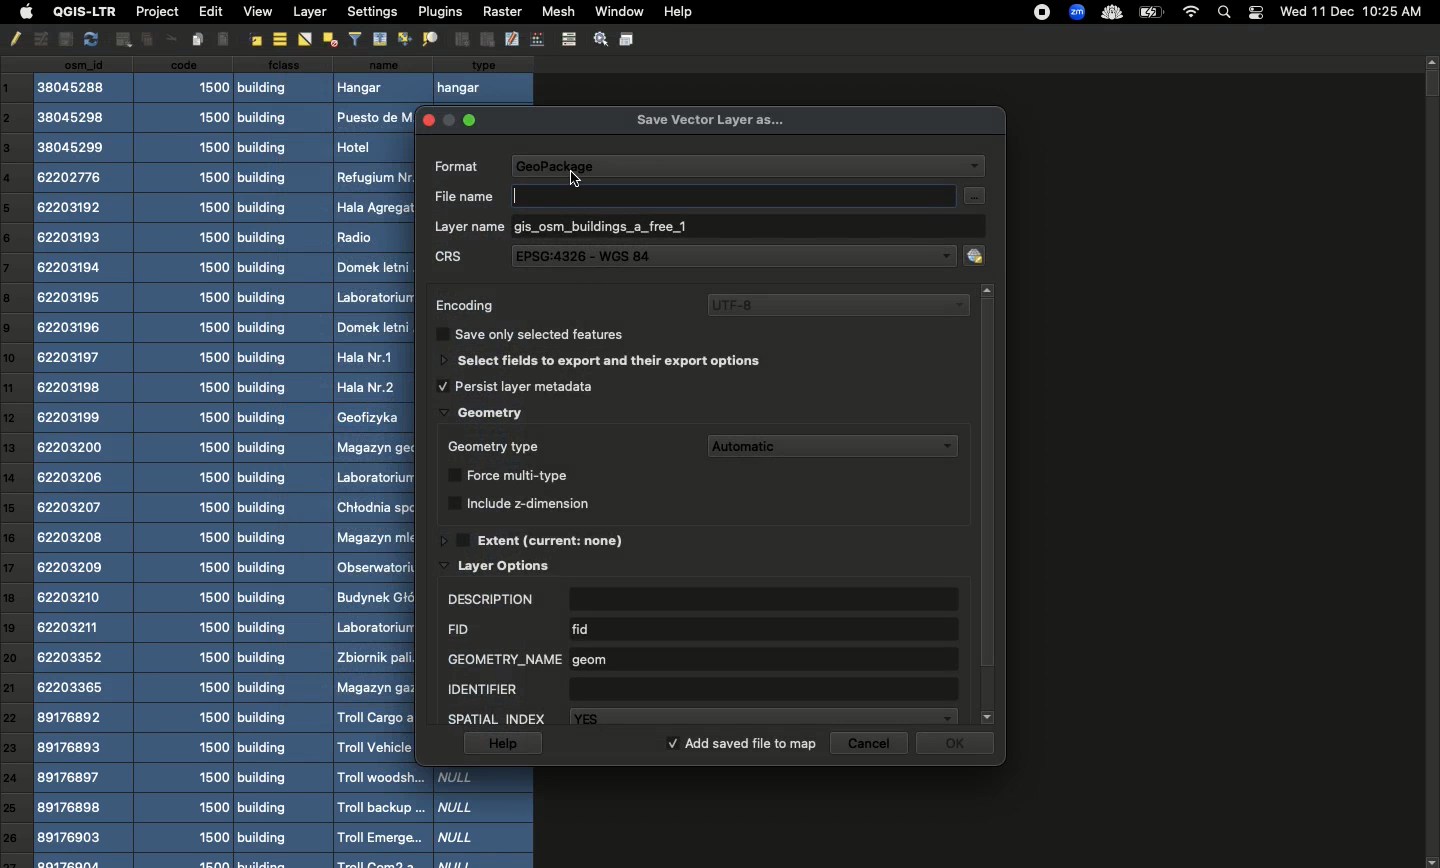 This screenshot has width=1440, height=868. I want to click on Internet, so click(1190, 12).